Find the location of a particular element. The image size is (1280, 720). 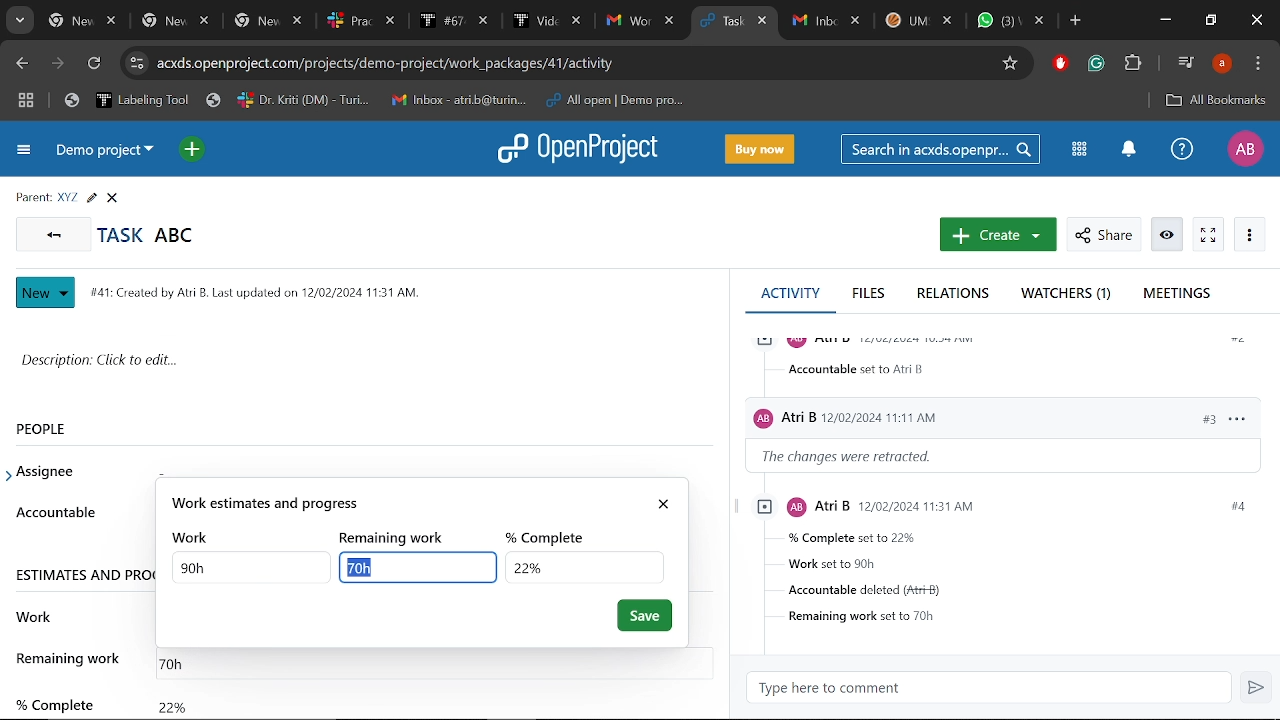

Search  is located at coordinates (943, 149).